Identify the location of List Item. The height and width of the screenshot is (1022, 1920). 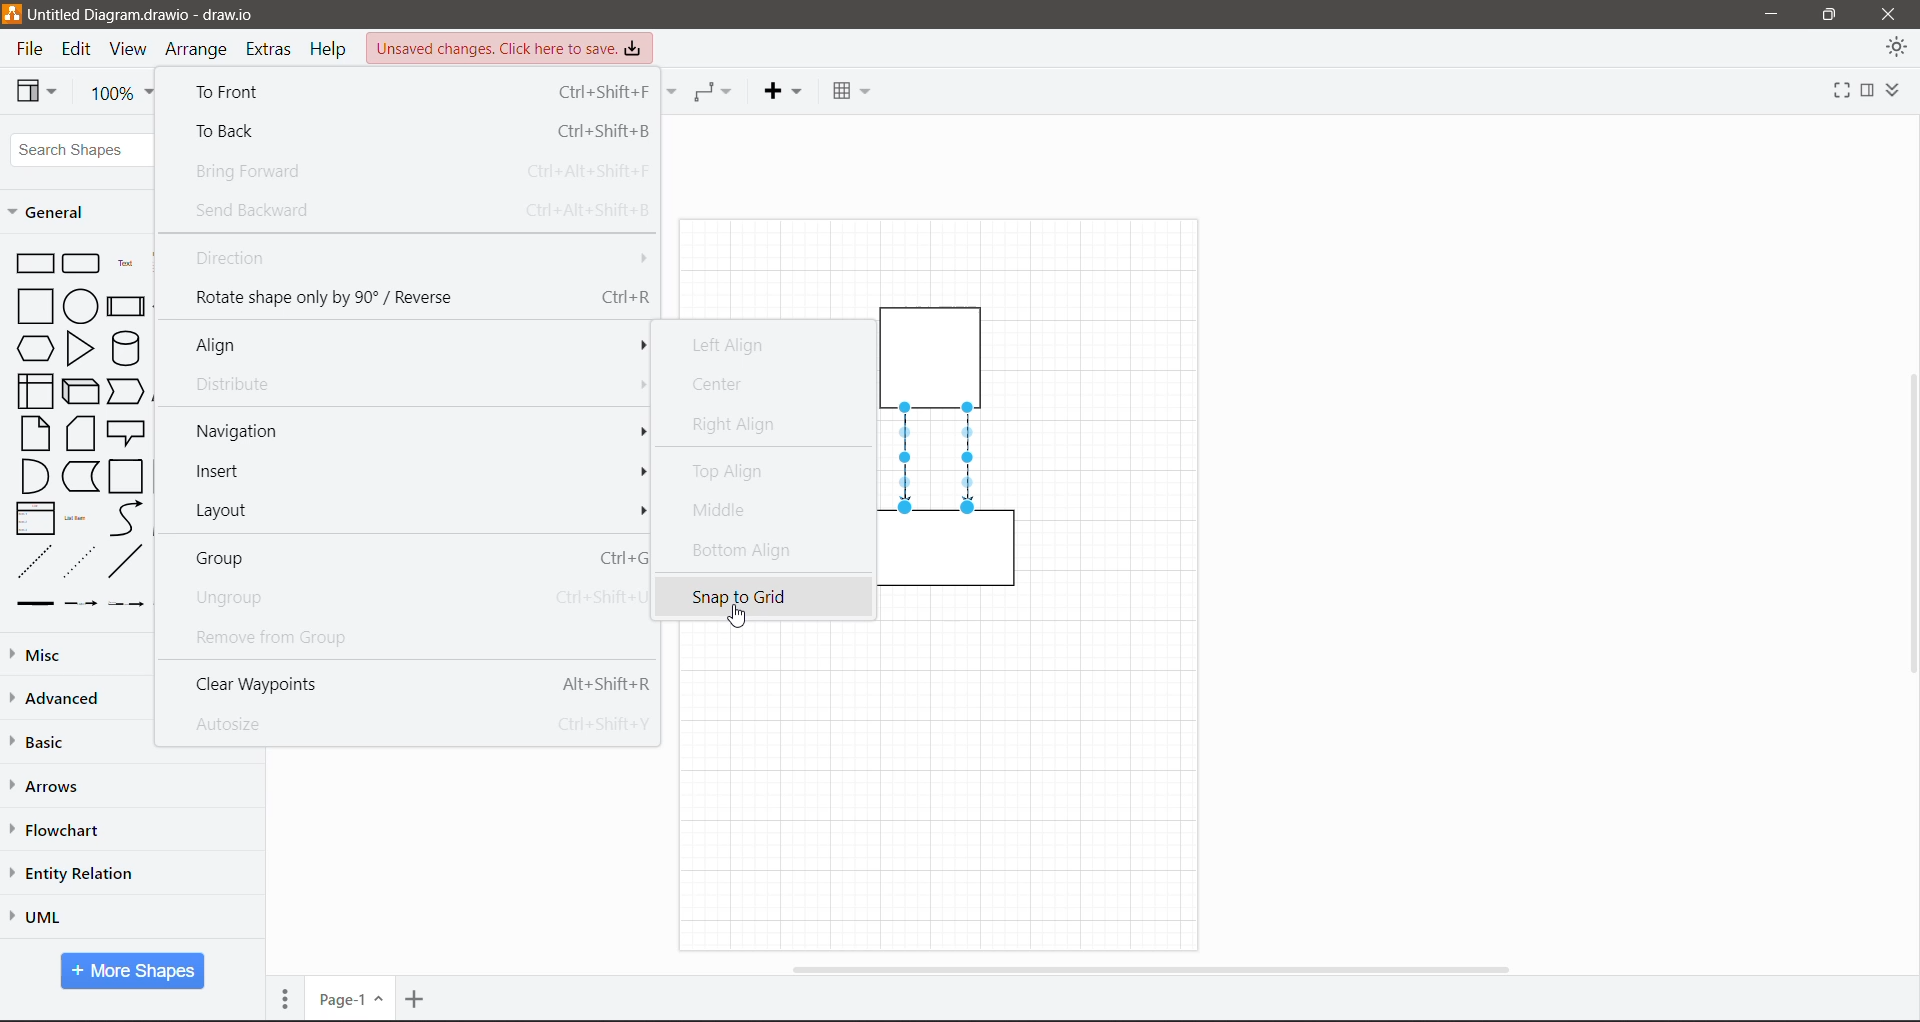
(78, 519).